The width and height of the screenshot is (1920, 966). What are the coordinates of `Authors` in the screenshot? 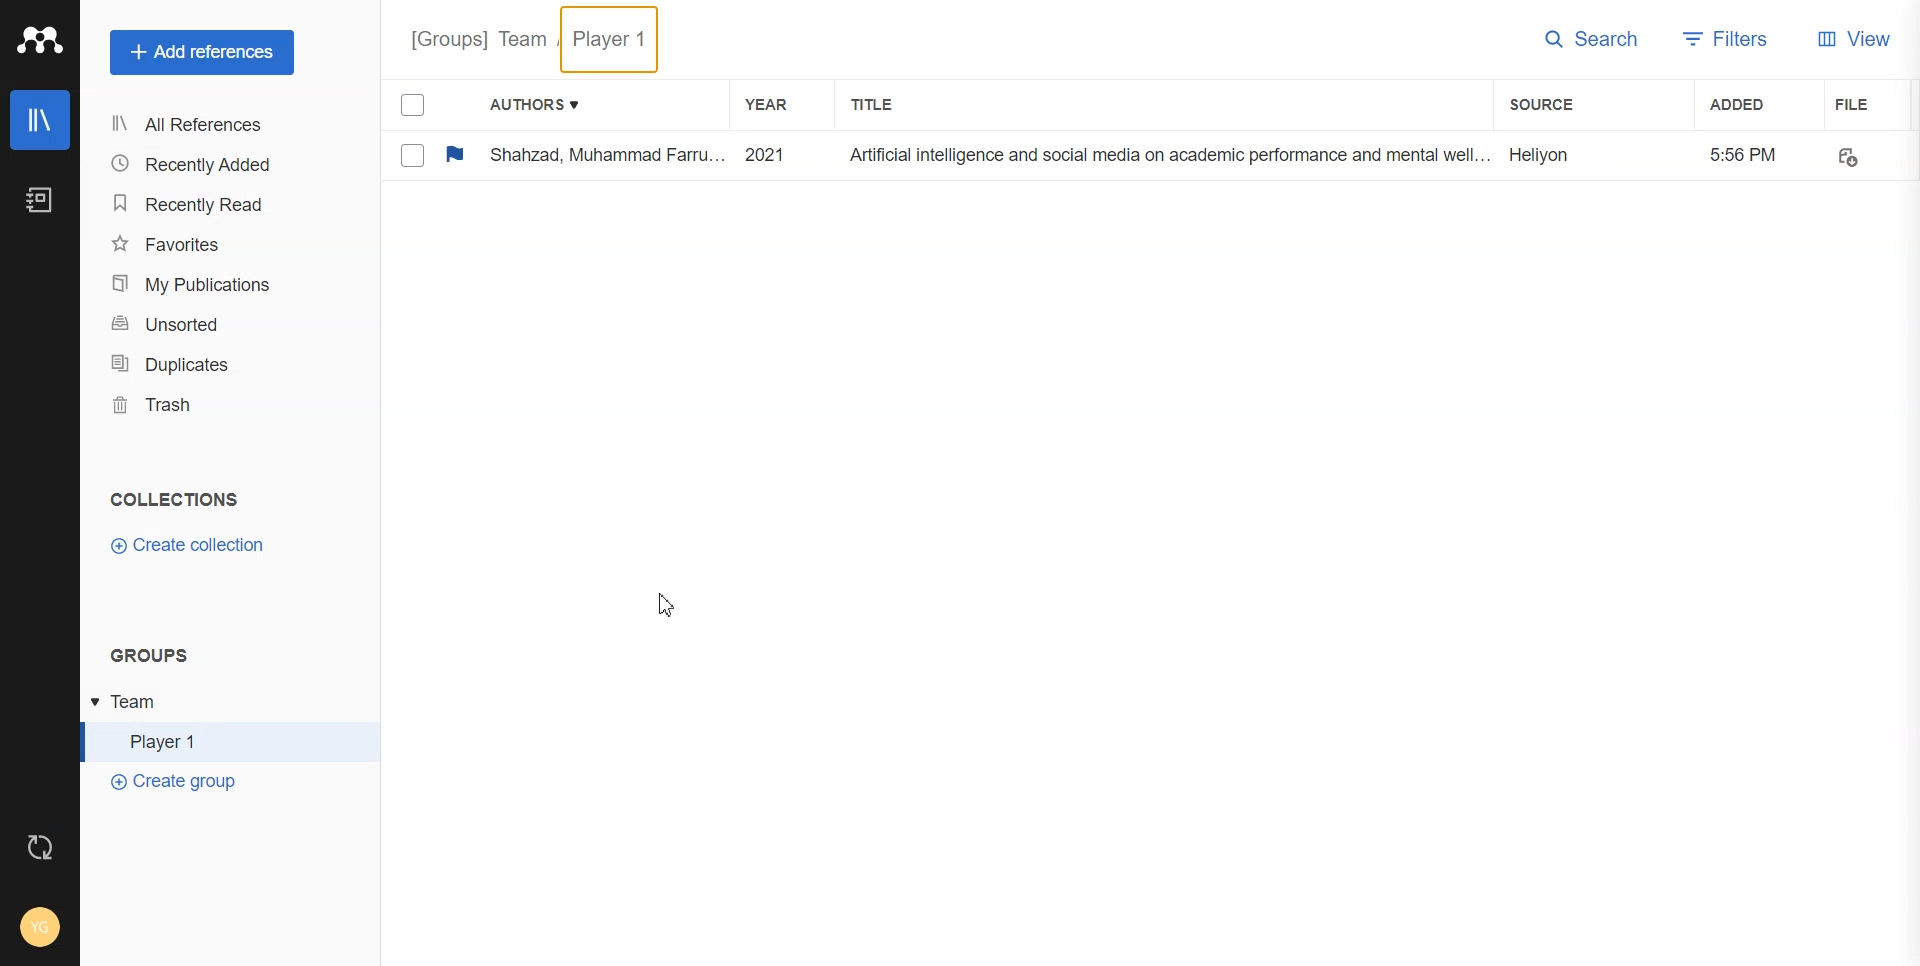 It's located at (530, 103).